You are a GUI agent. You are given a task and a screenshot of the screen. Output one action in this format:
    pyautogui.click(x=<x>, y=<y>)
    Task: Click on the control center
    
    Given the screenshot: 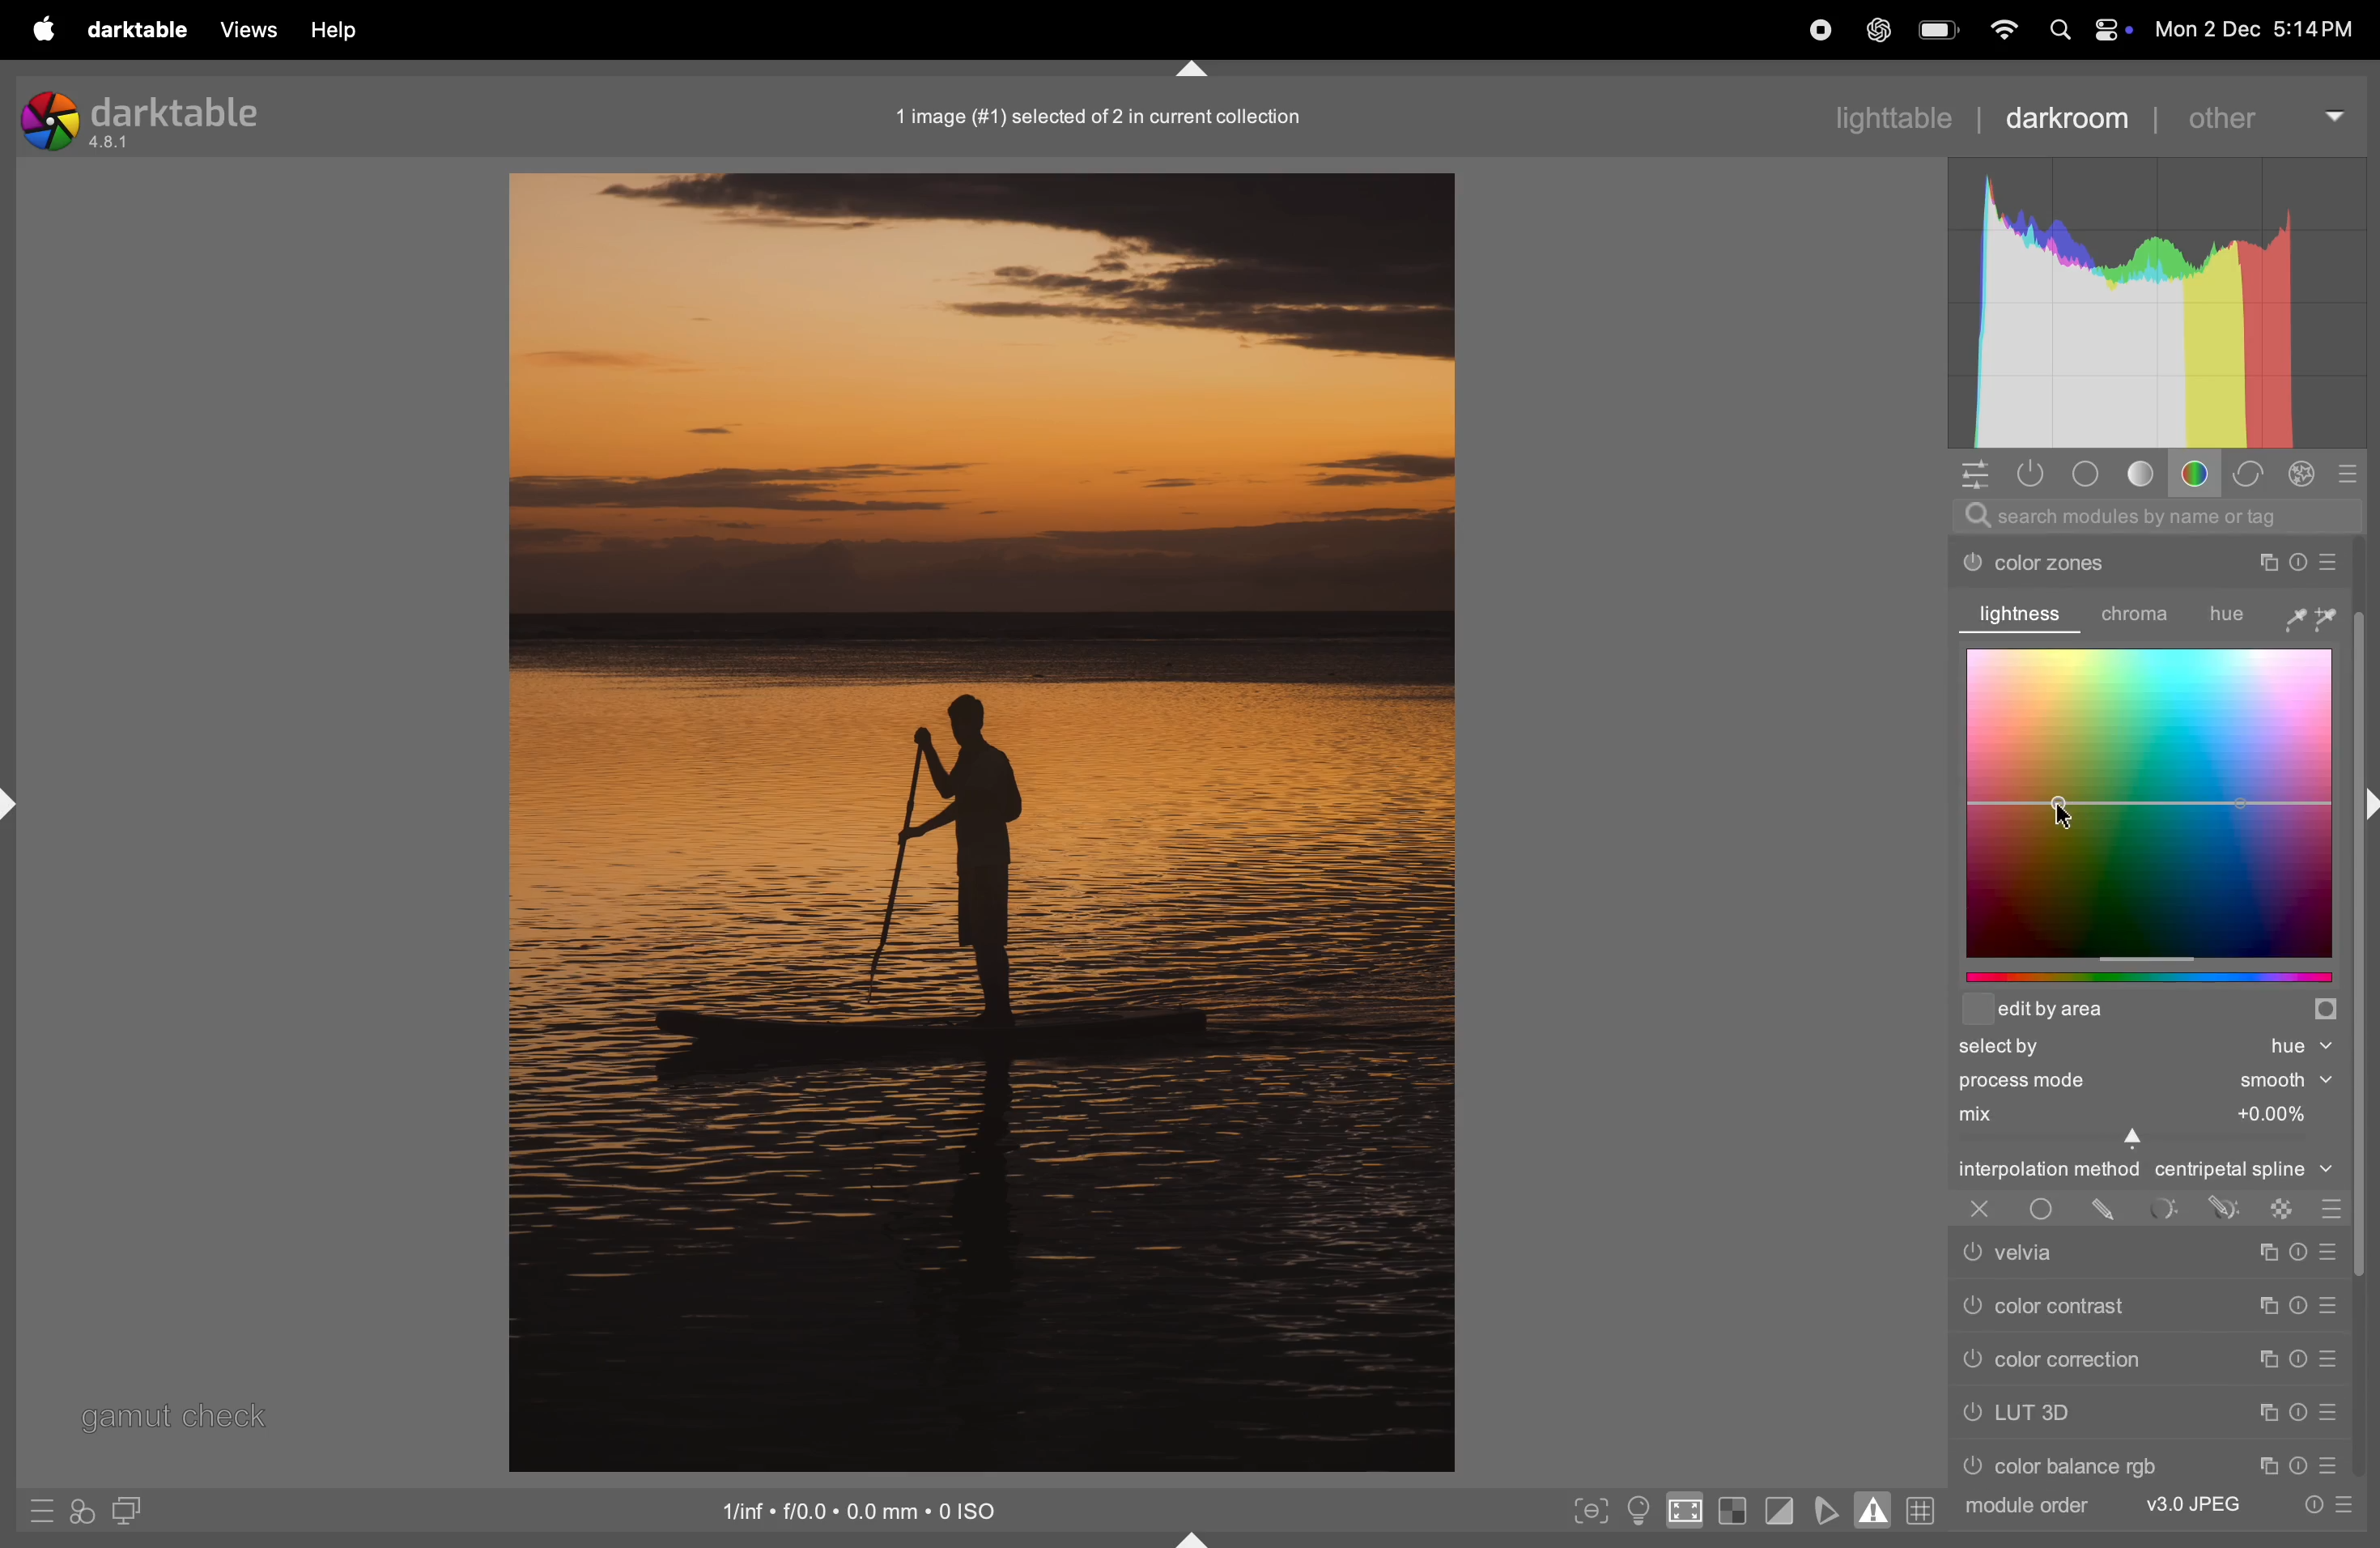 What is the action you would take?
    pyautogui.click(x=2114, y=30)
    